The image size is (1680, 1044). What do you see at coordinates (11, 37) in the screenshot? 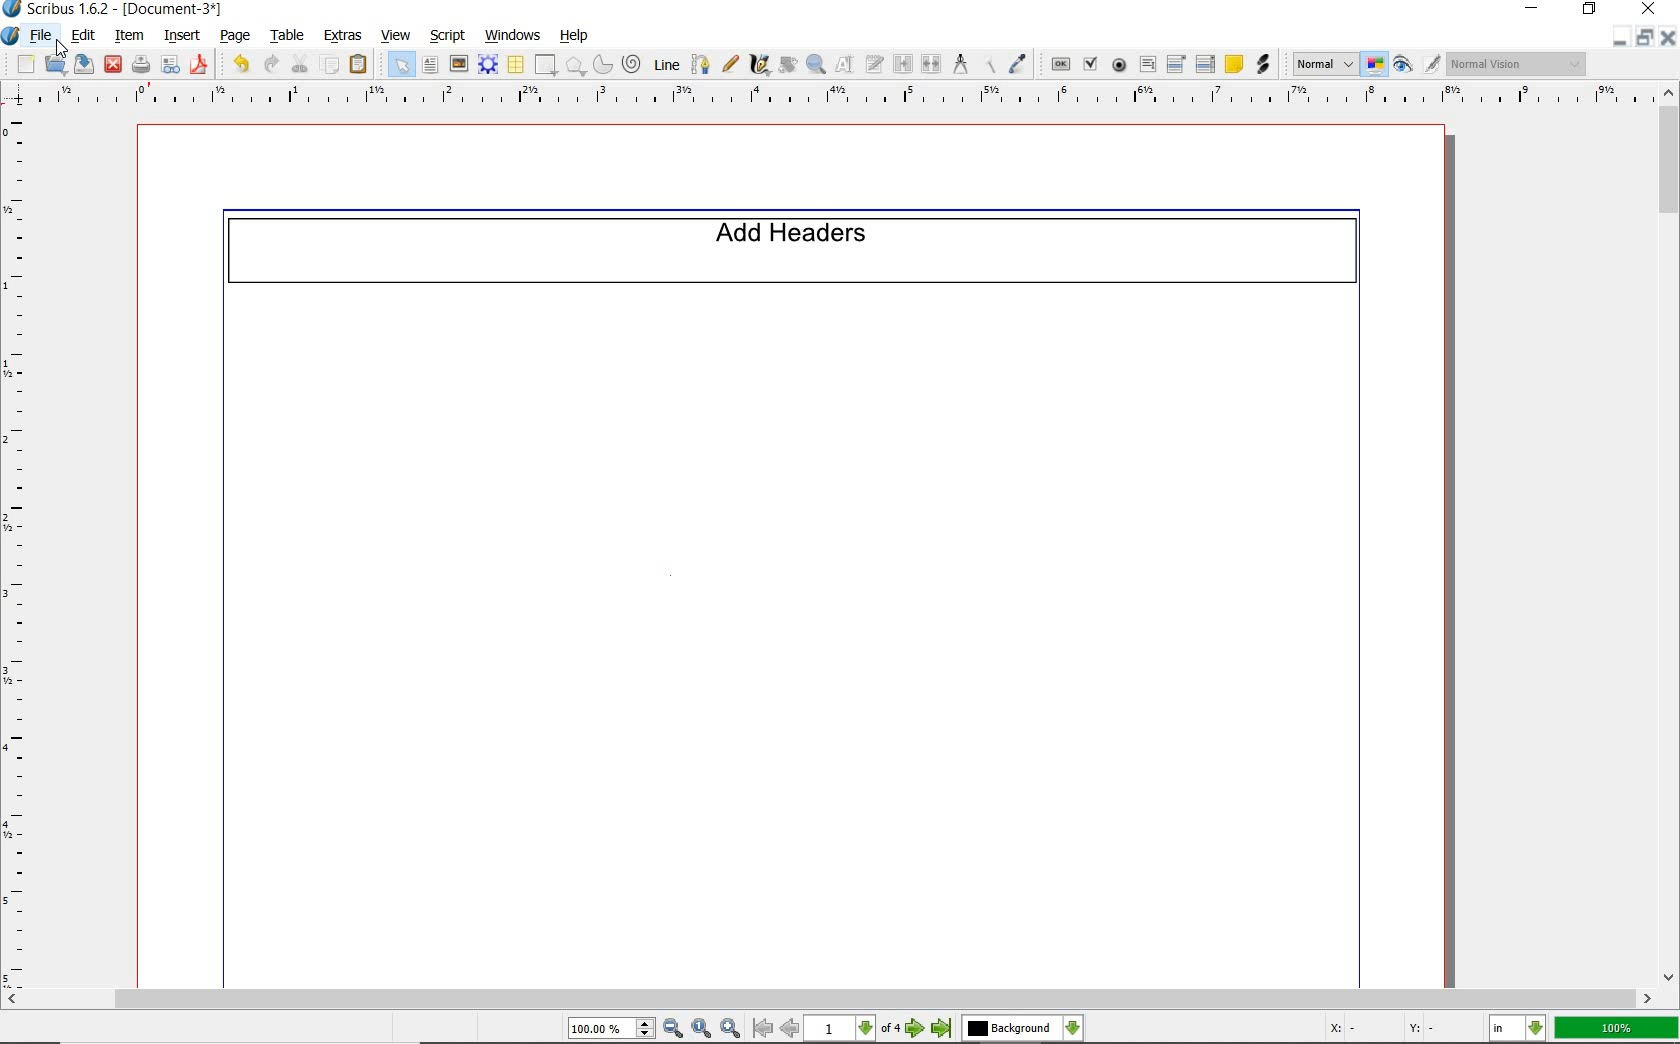
I see `system logo` at bounding box center [11, 37].